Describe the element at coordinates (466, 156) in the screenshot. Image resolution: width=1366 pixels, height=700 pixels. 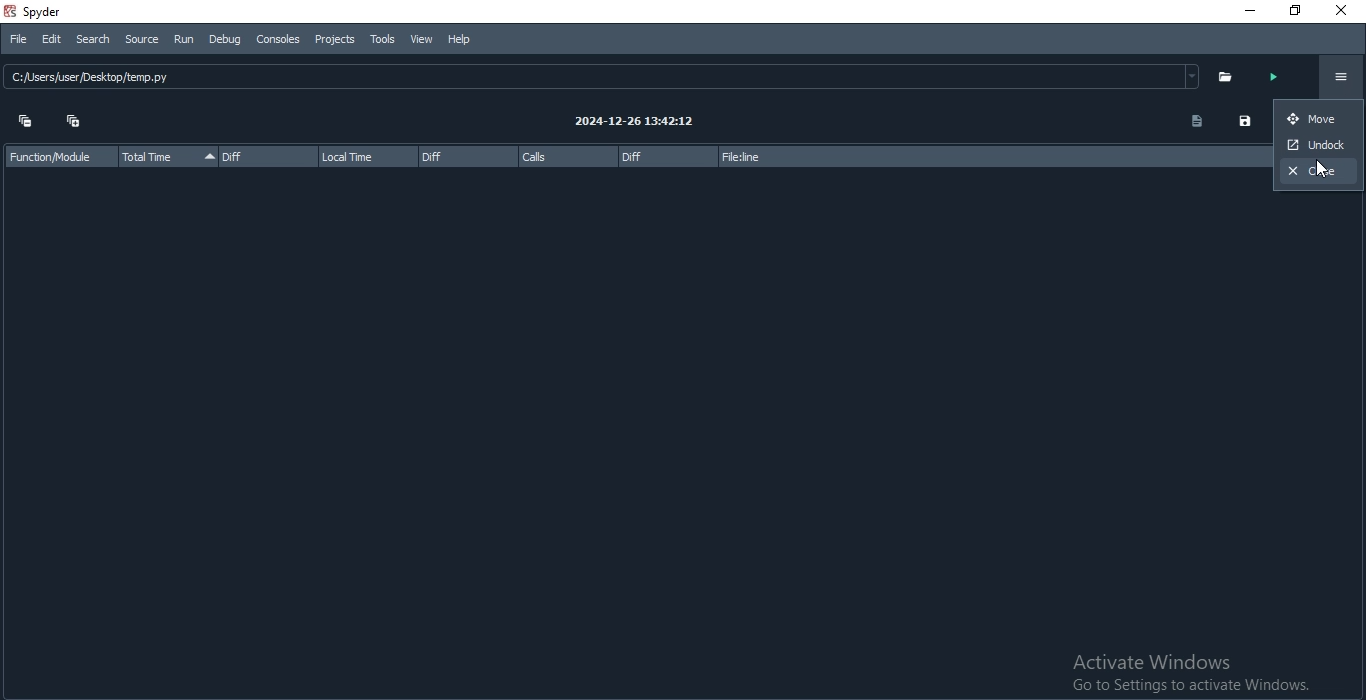
I see `diff` at that location.